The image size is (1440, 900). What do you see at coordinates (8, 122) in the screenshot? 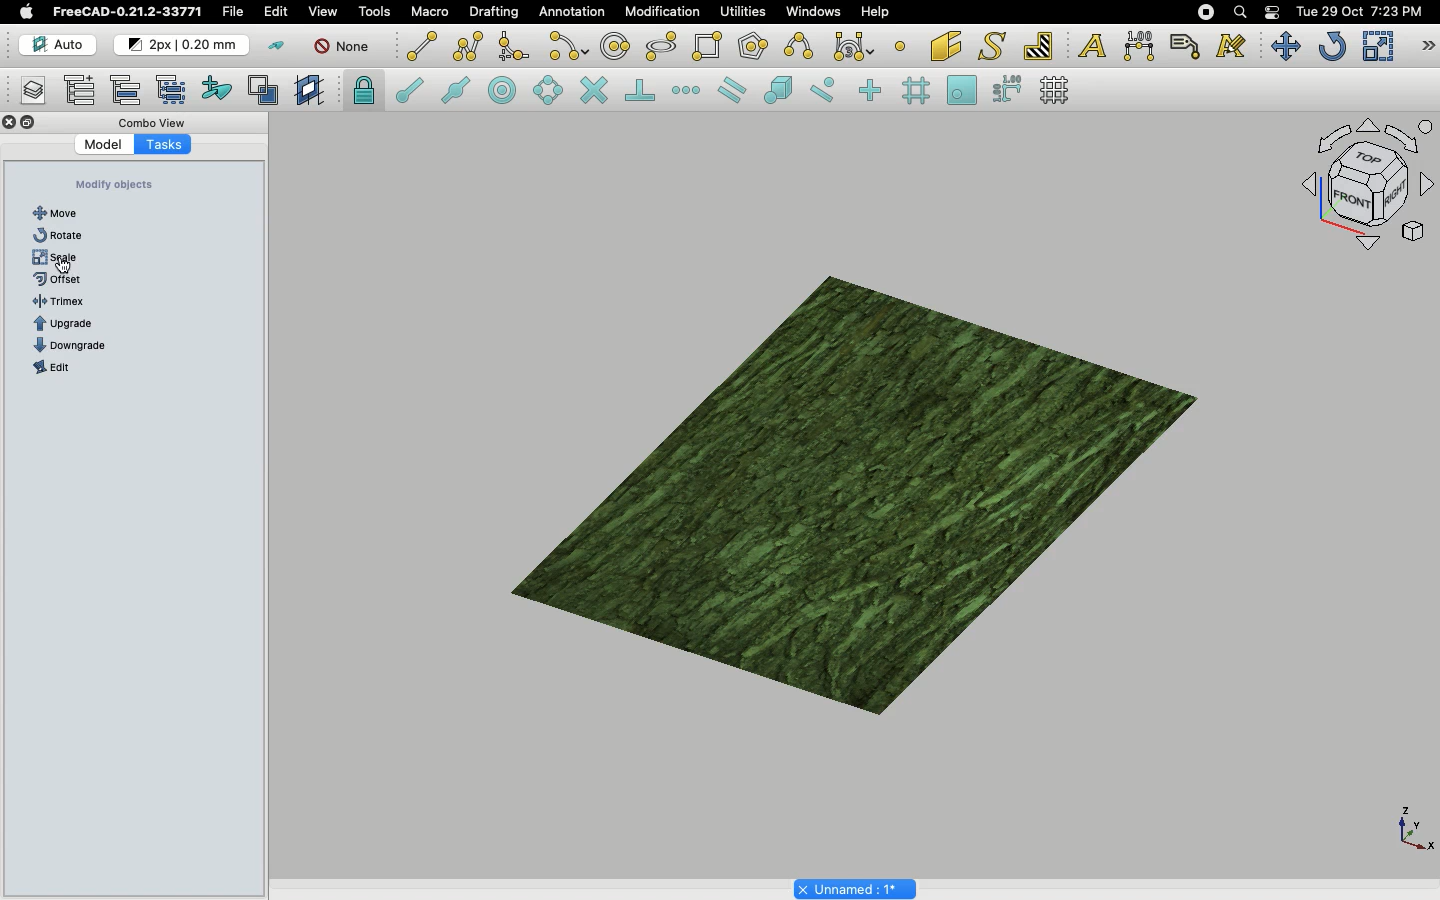
I see `Close` at bounding box center [8, 122].